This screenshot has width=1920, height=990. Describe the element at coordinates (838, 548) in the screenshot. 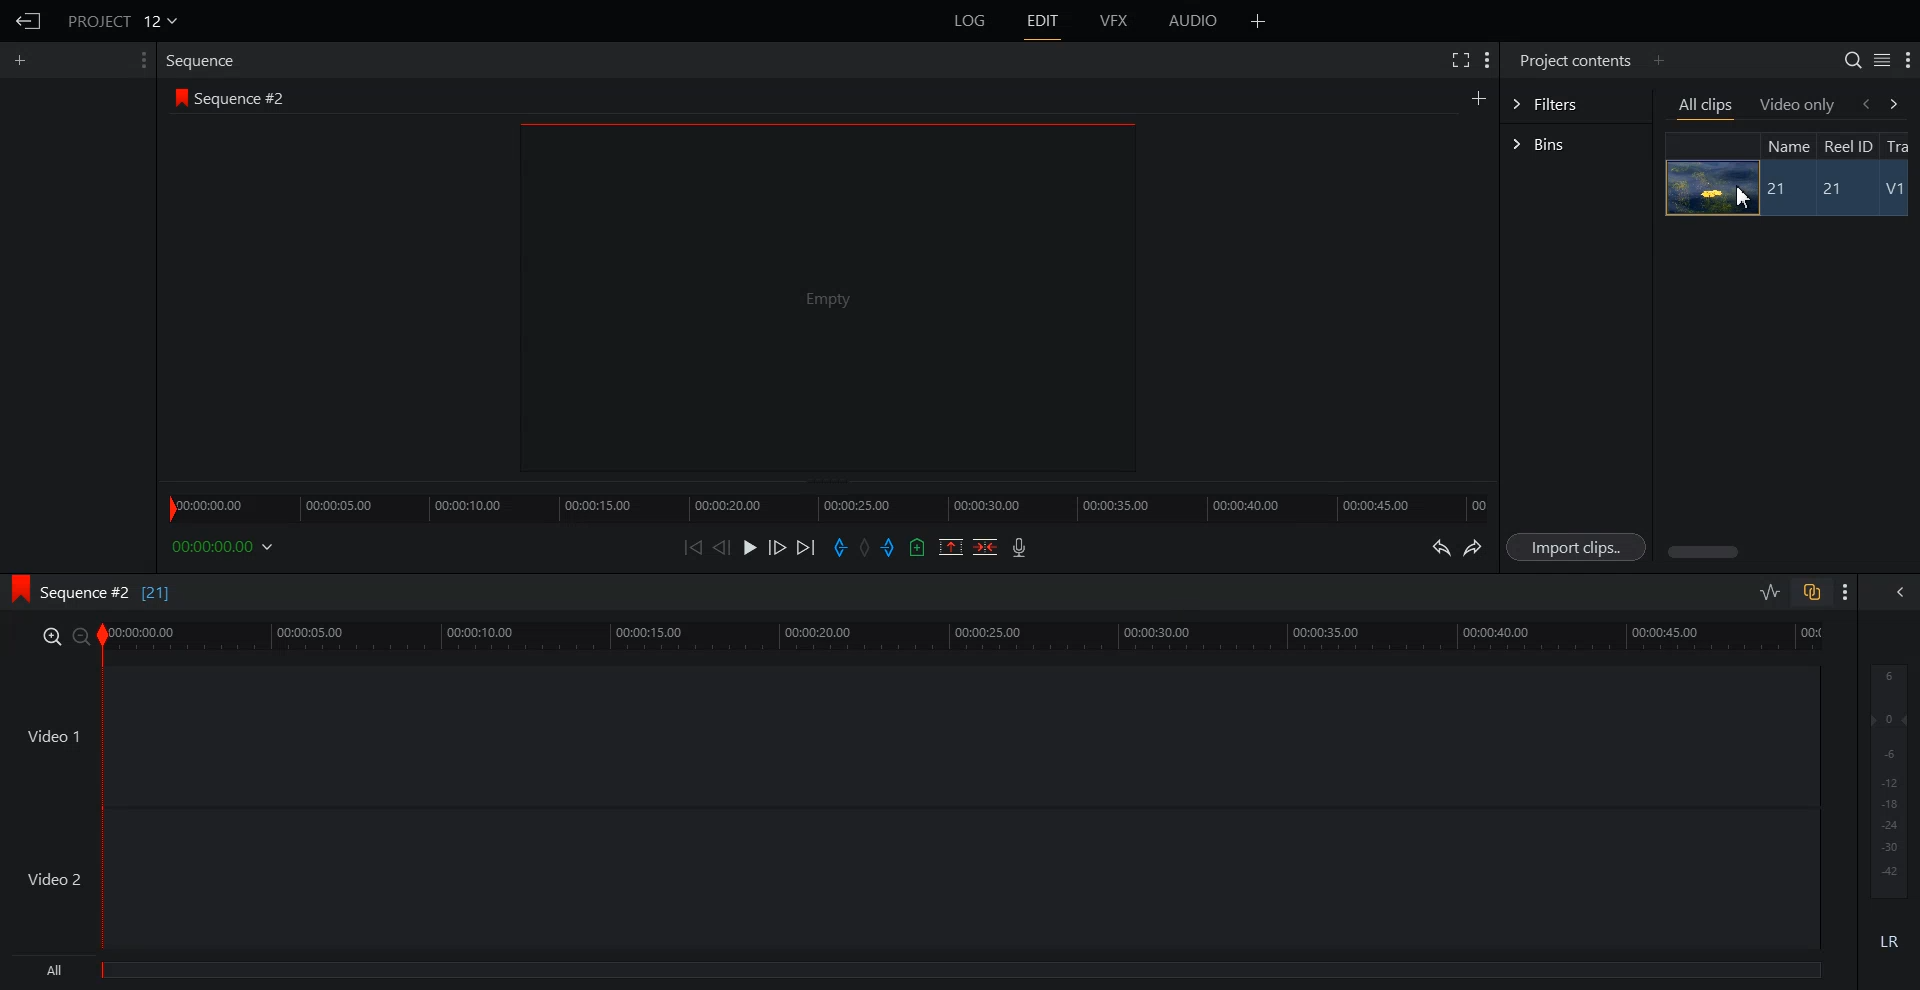

I see `Add an in Mark in current position` at that location.